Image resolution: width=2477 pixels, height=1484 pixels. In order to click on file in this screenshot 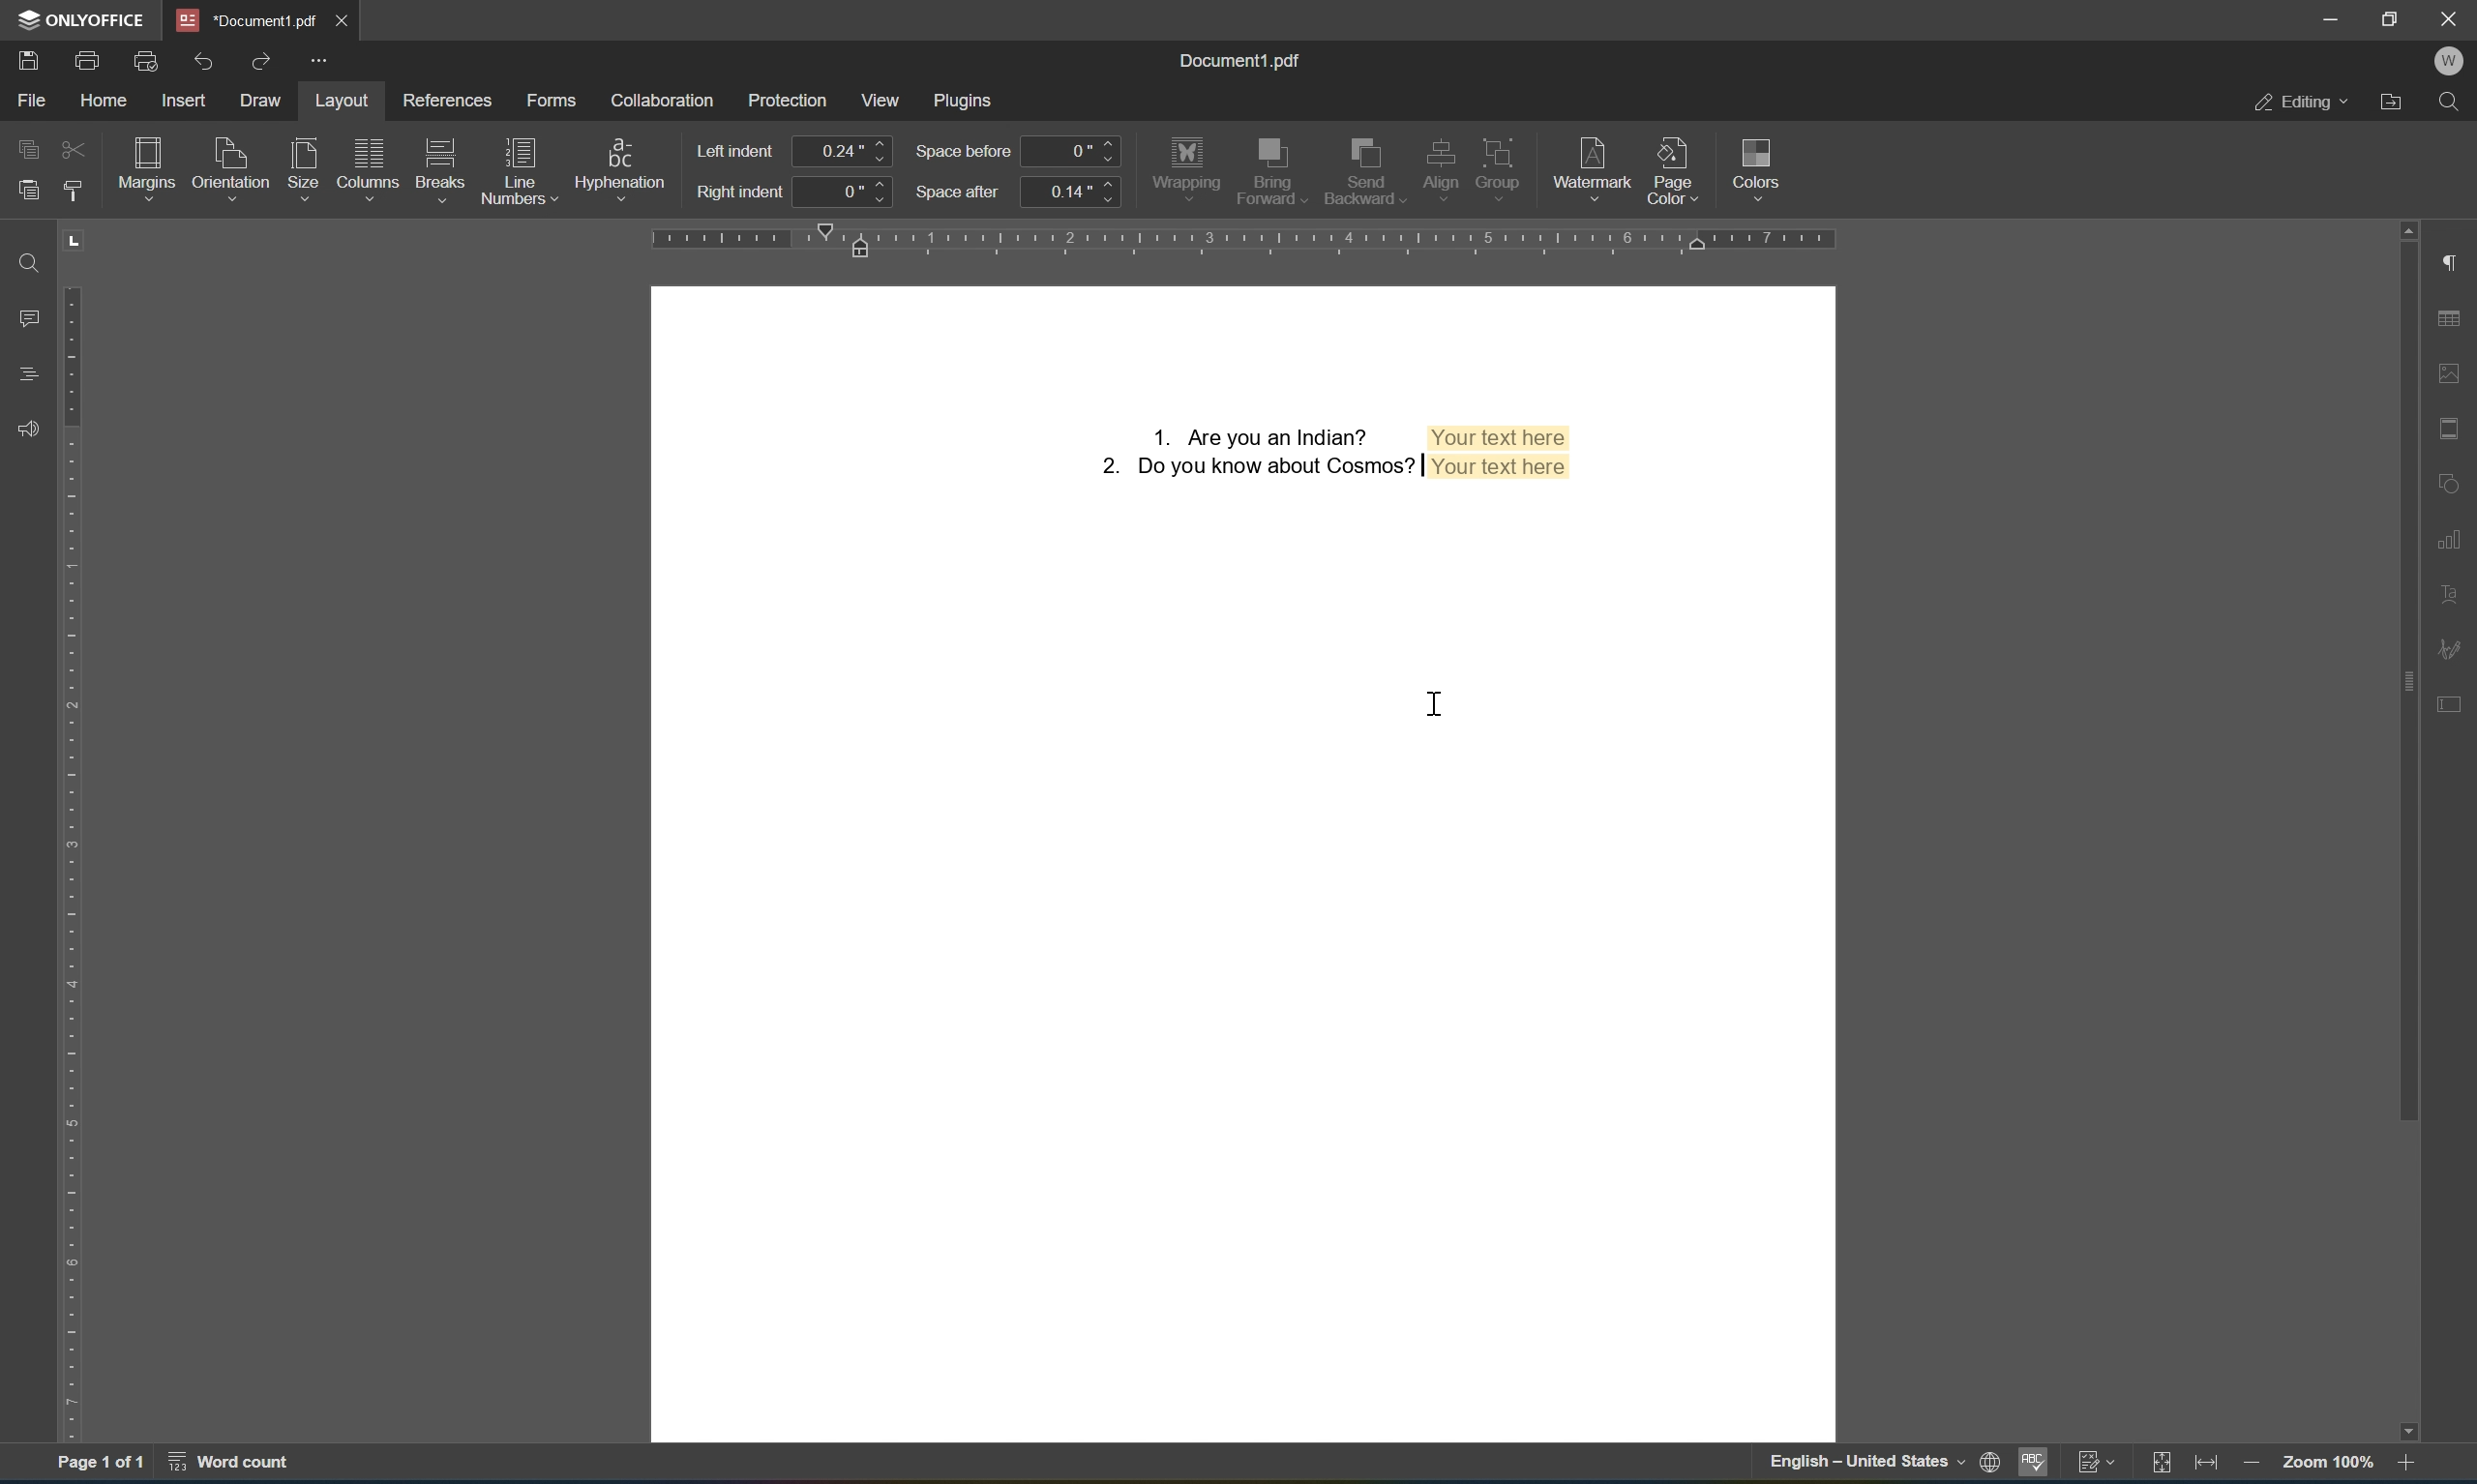, I will do `click(32, 101)`.